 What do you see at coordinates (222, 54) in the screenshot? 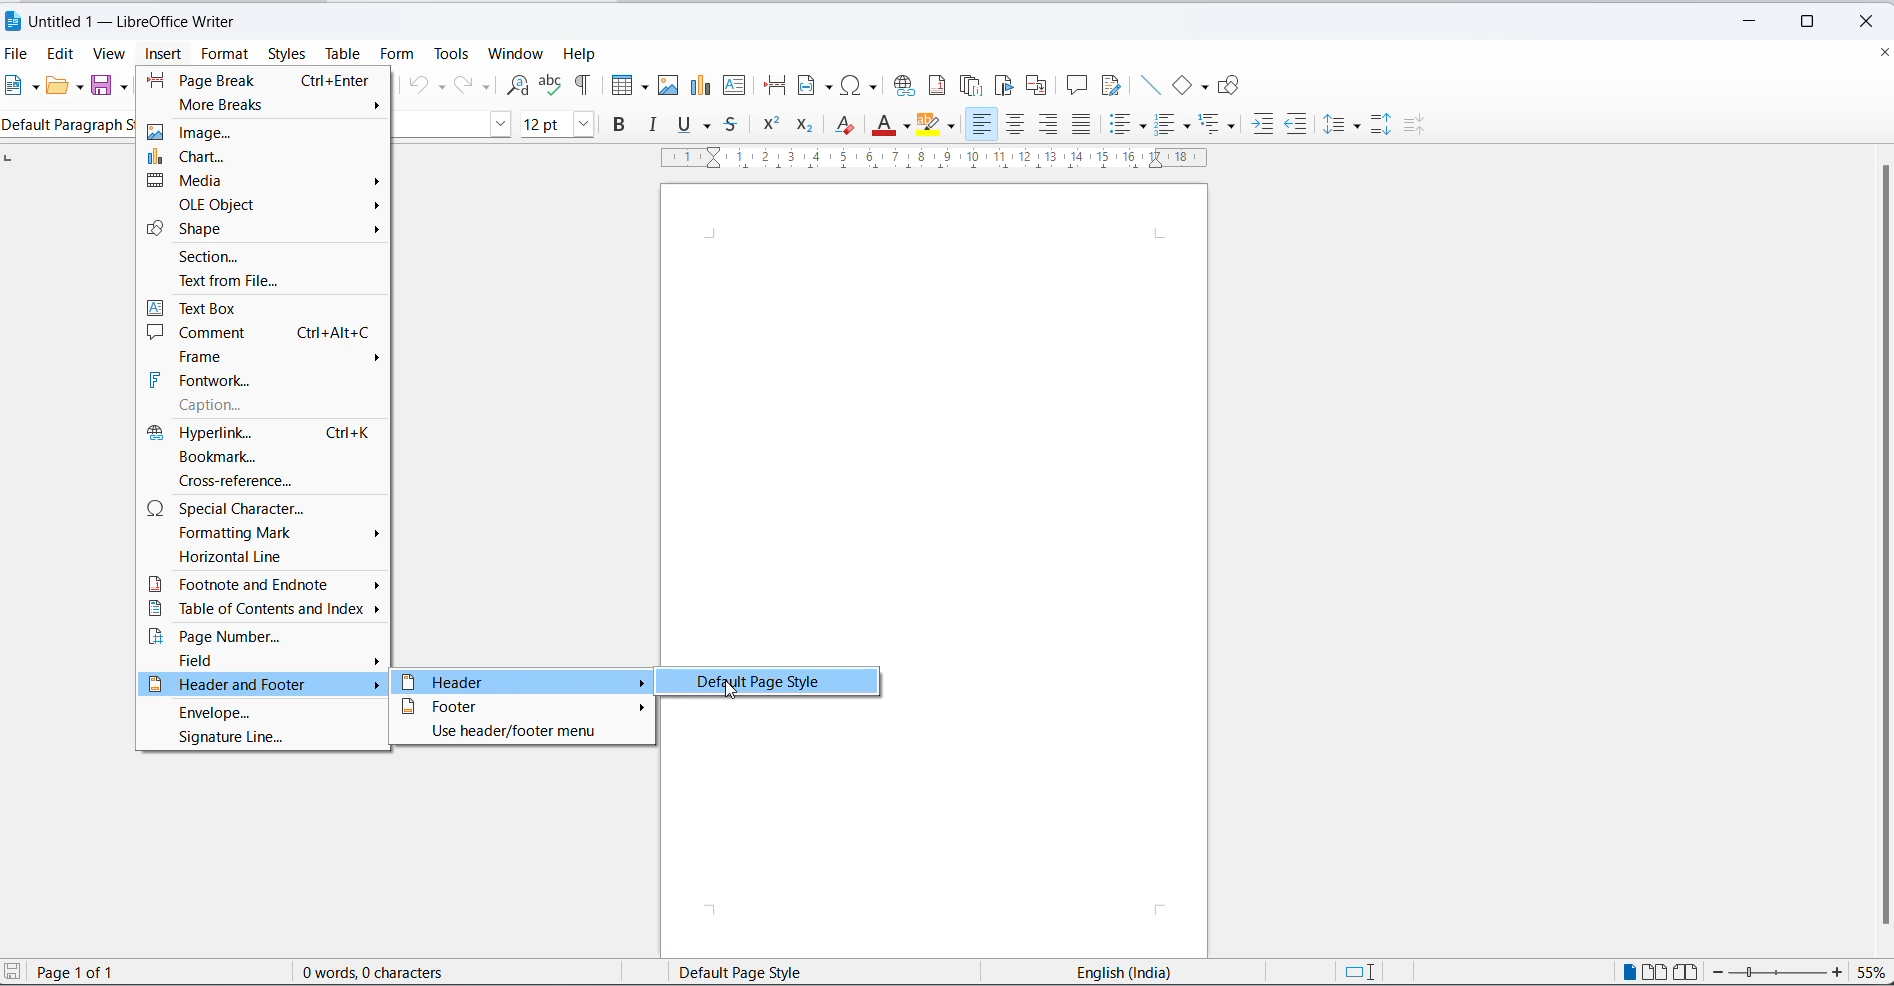
I see `format` at bounding box center [222, 54].